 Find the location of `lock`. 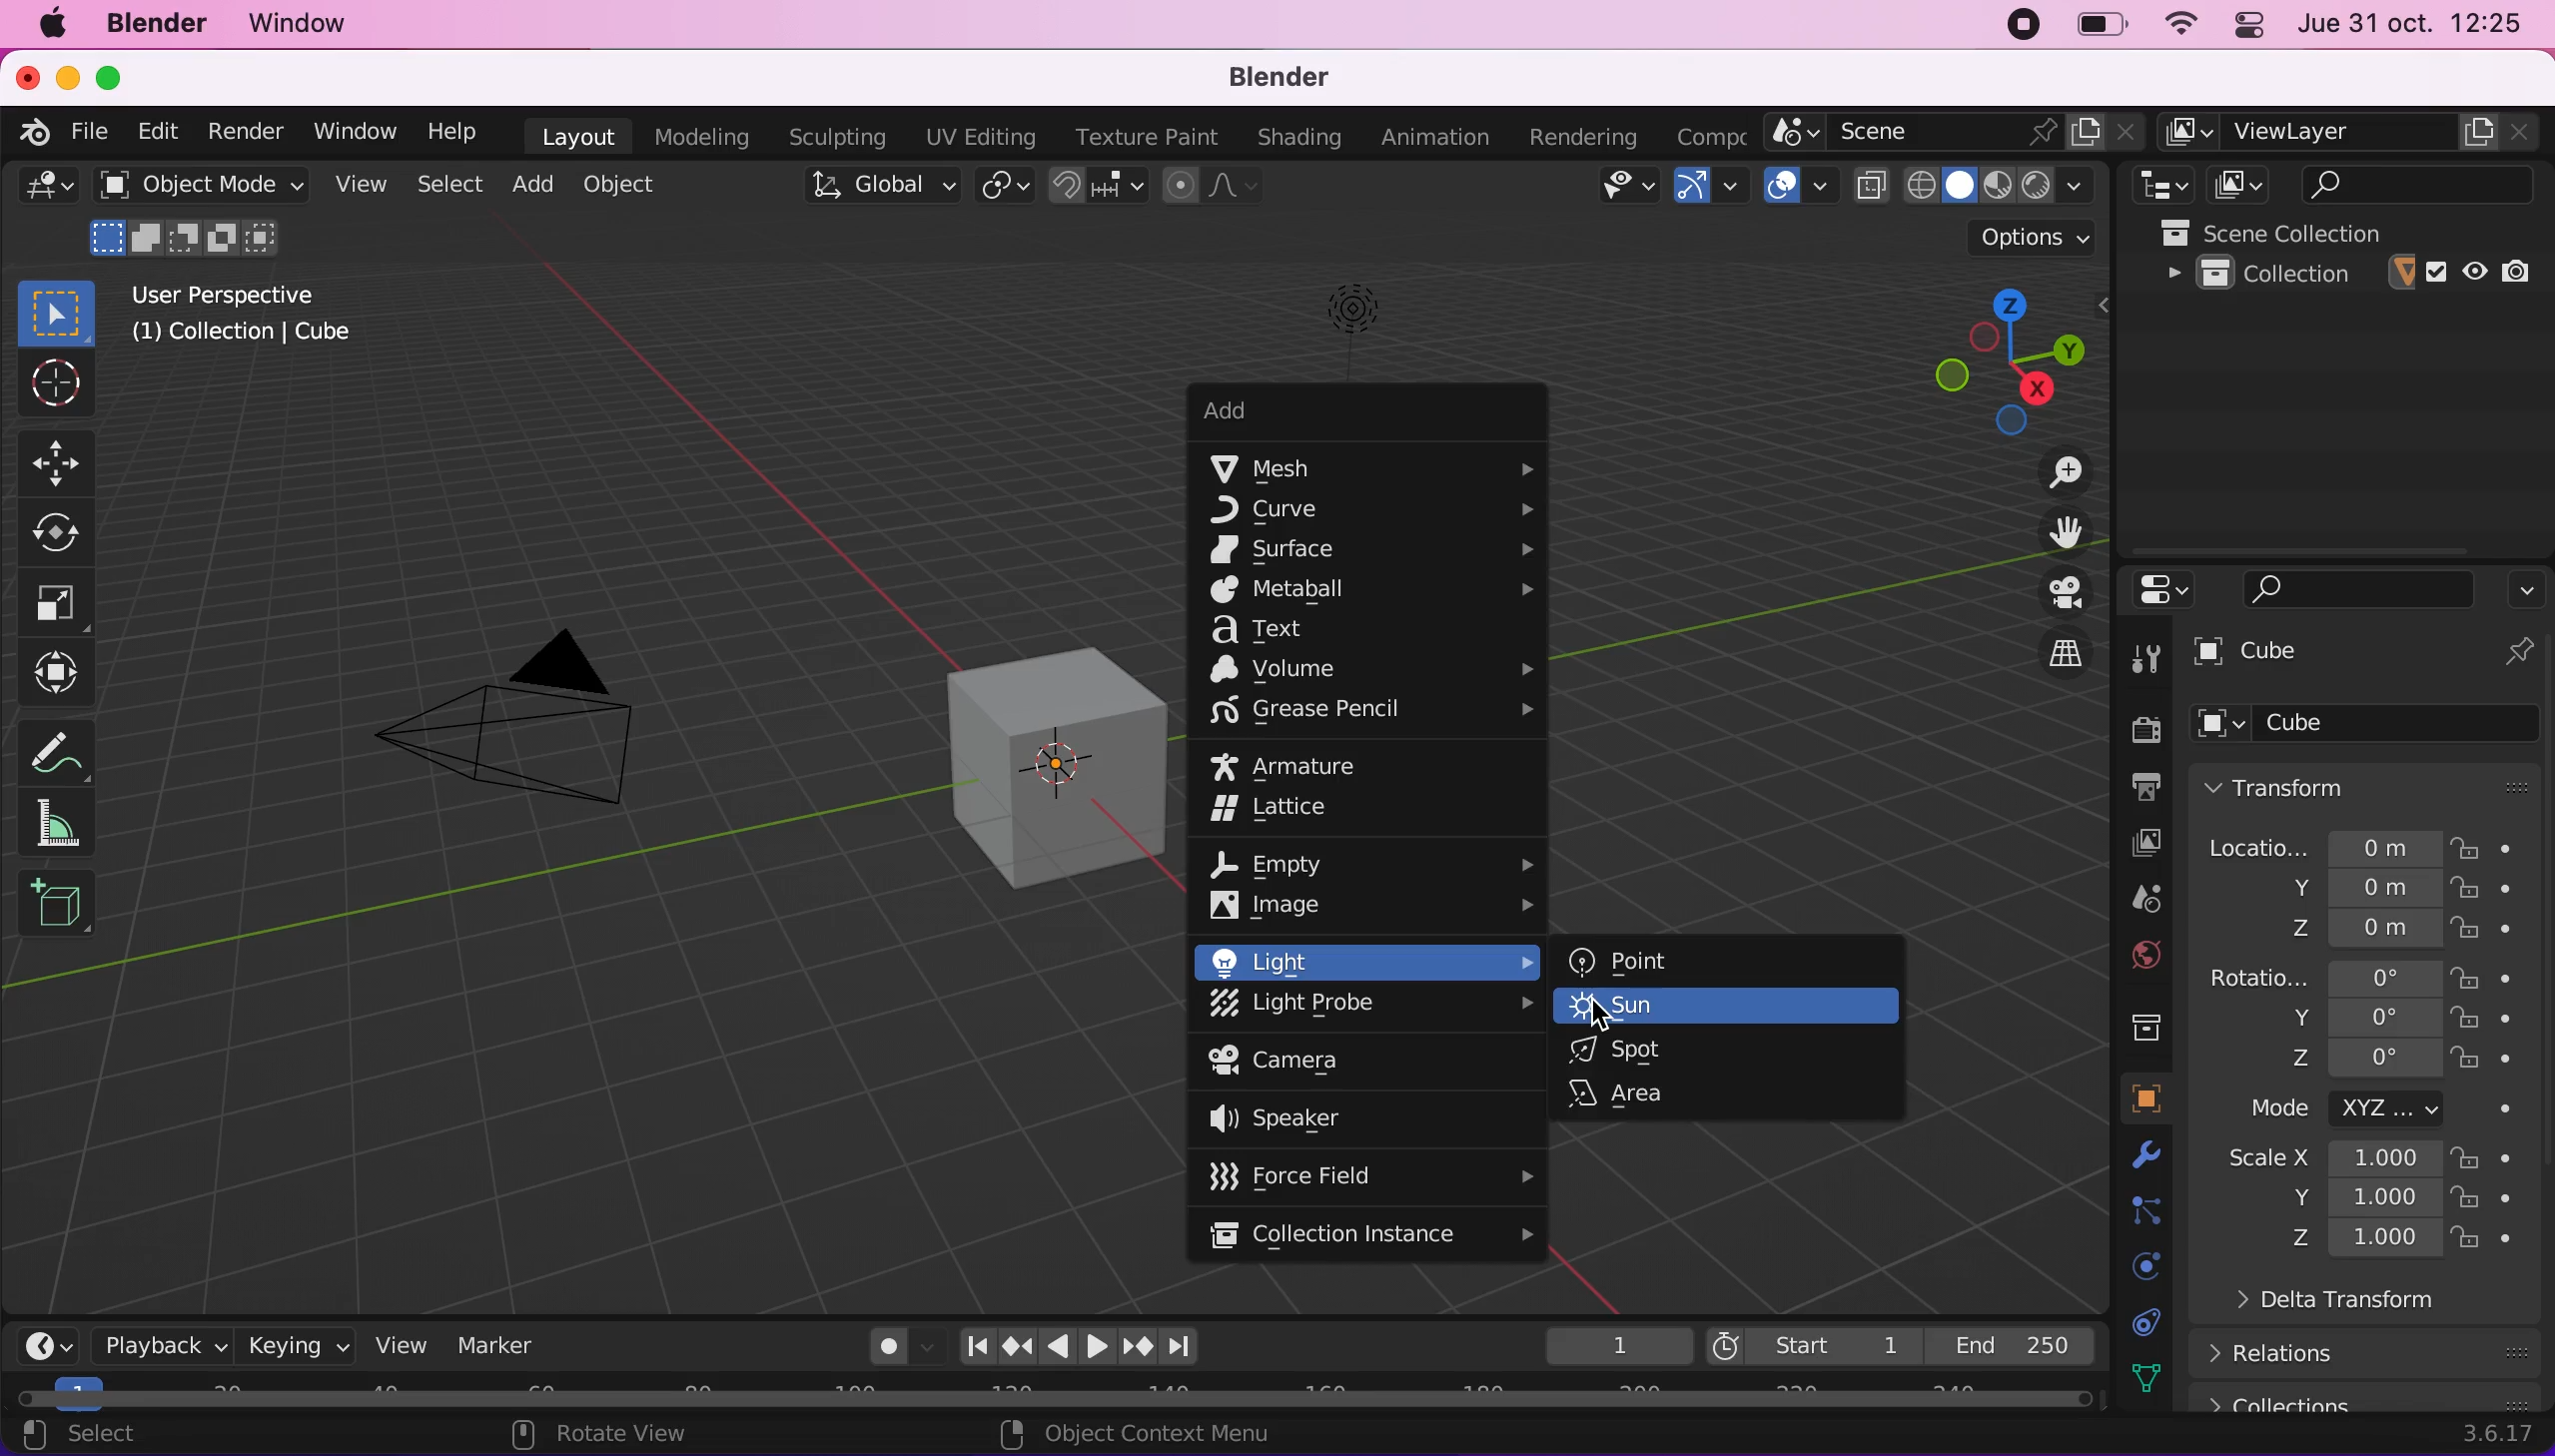

lock is located at coordinates (2502, 931).